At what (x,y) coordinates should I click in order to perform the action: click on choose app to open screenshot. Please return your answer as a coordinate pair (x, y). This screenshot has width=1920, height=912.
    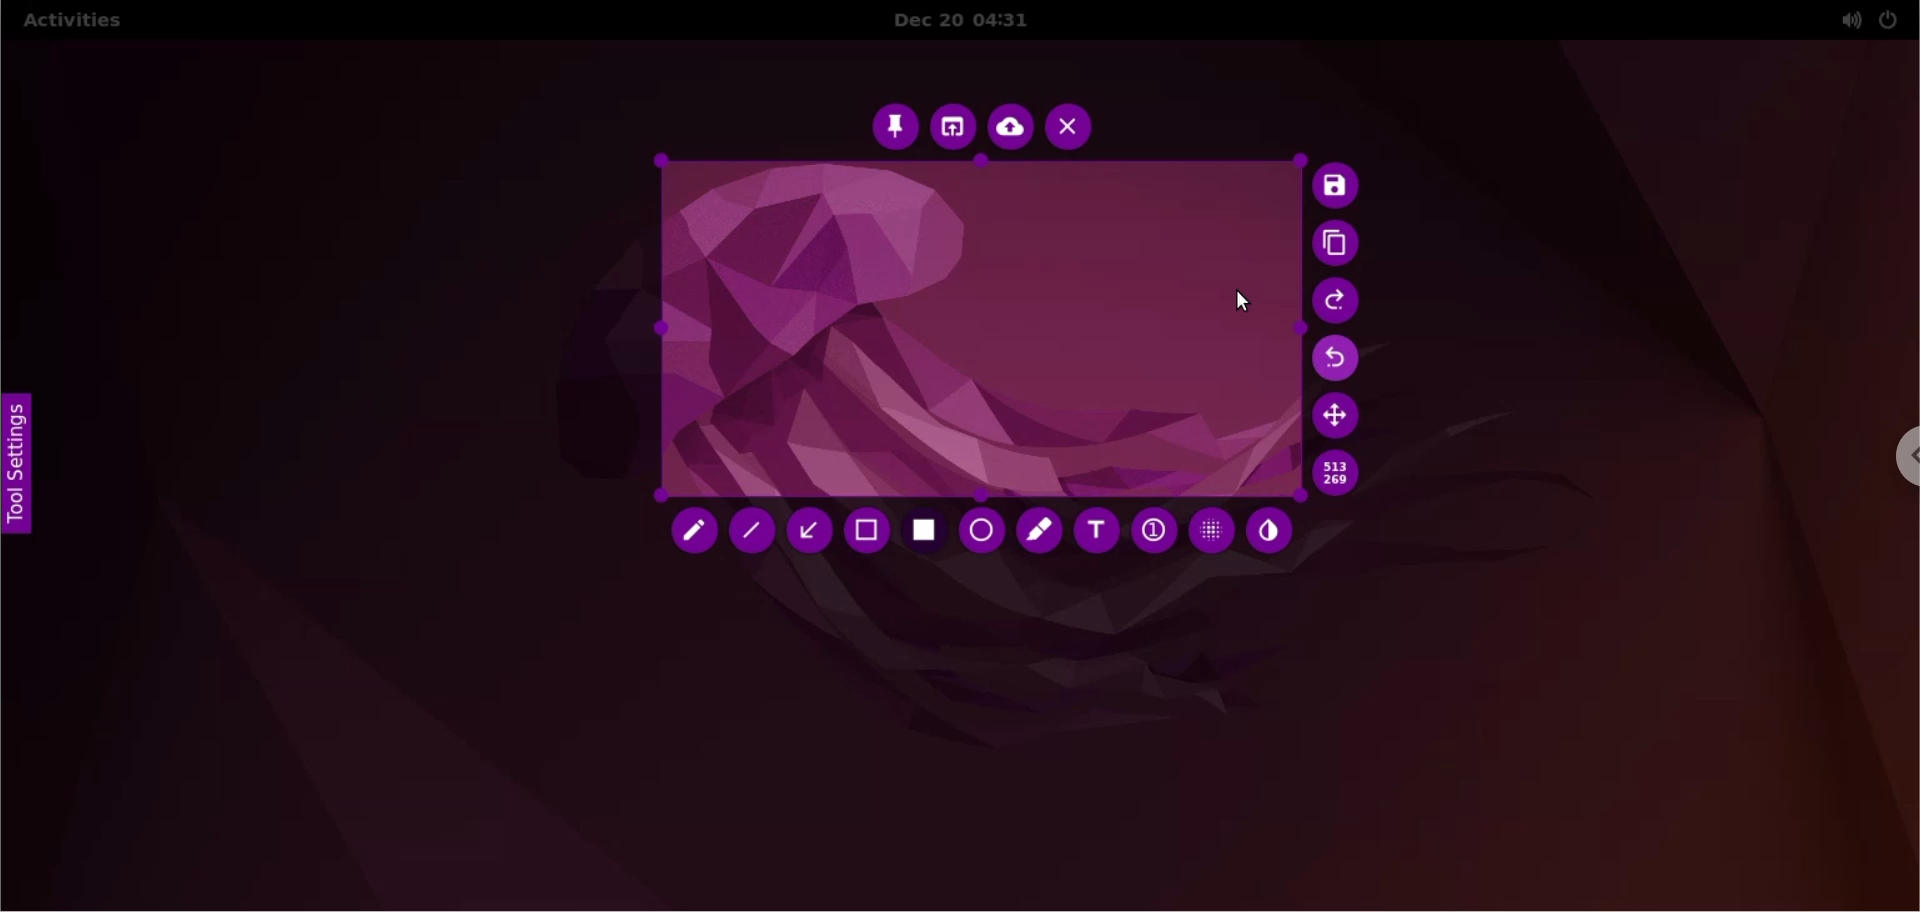
    Looking at the image, I should click on (951, 125).